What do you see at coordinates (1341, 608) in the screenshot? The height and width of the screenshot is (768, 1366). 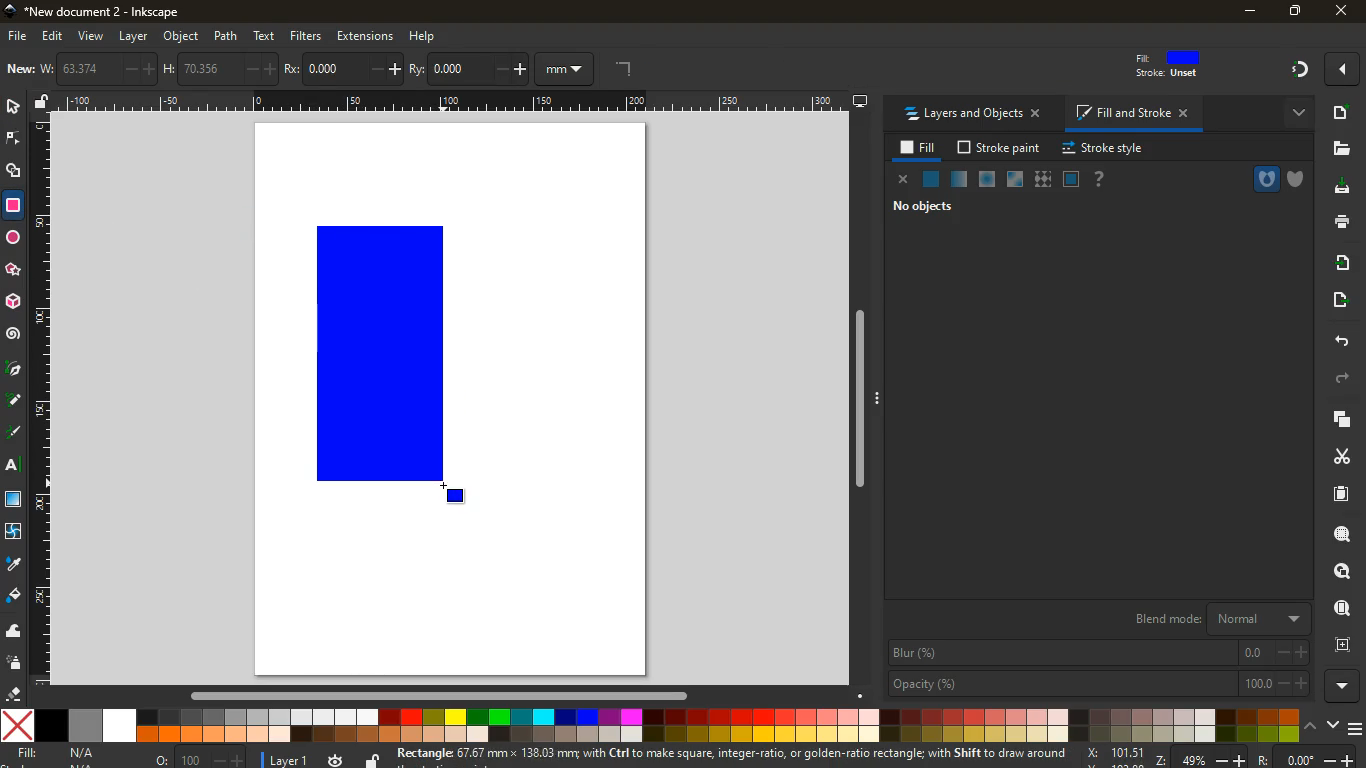 I see `find` at bounding box center [1341, 608].